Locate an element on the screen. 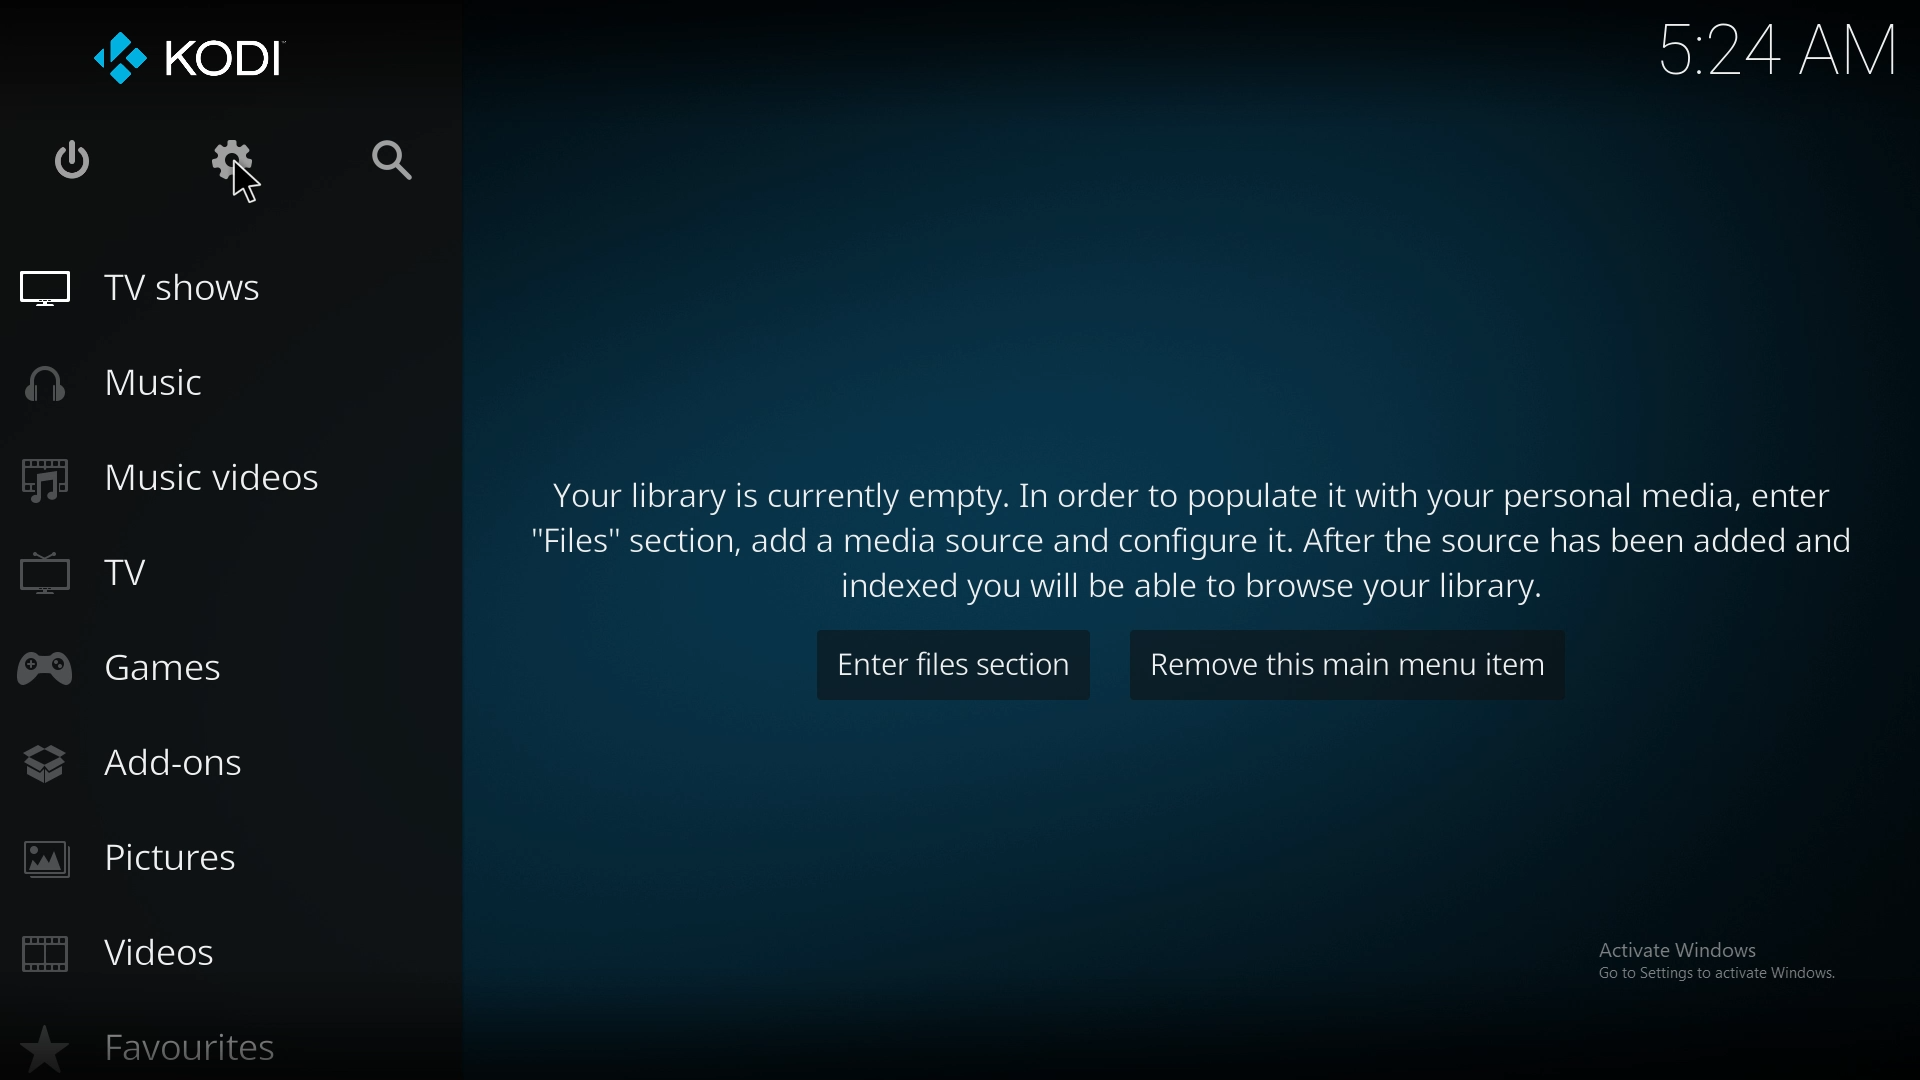 The width and height of the screenshot is (1920, 1080). tv is located at coordinates (144, 573).